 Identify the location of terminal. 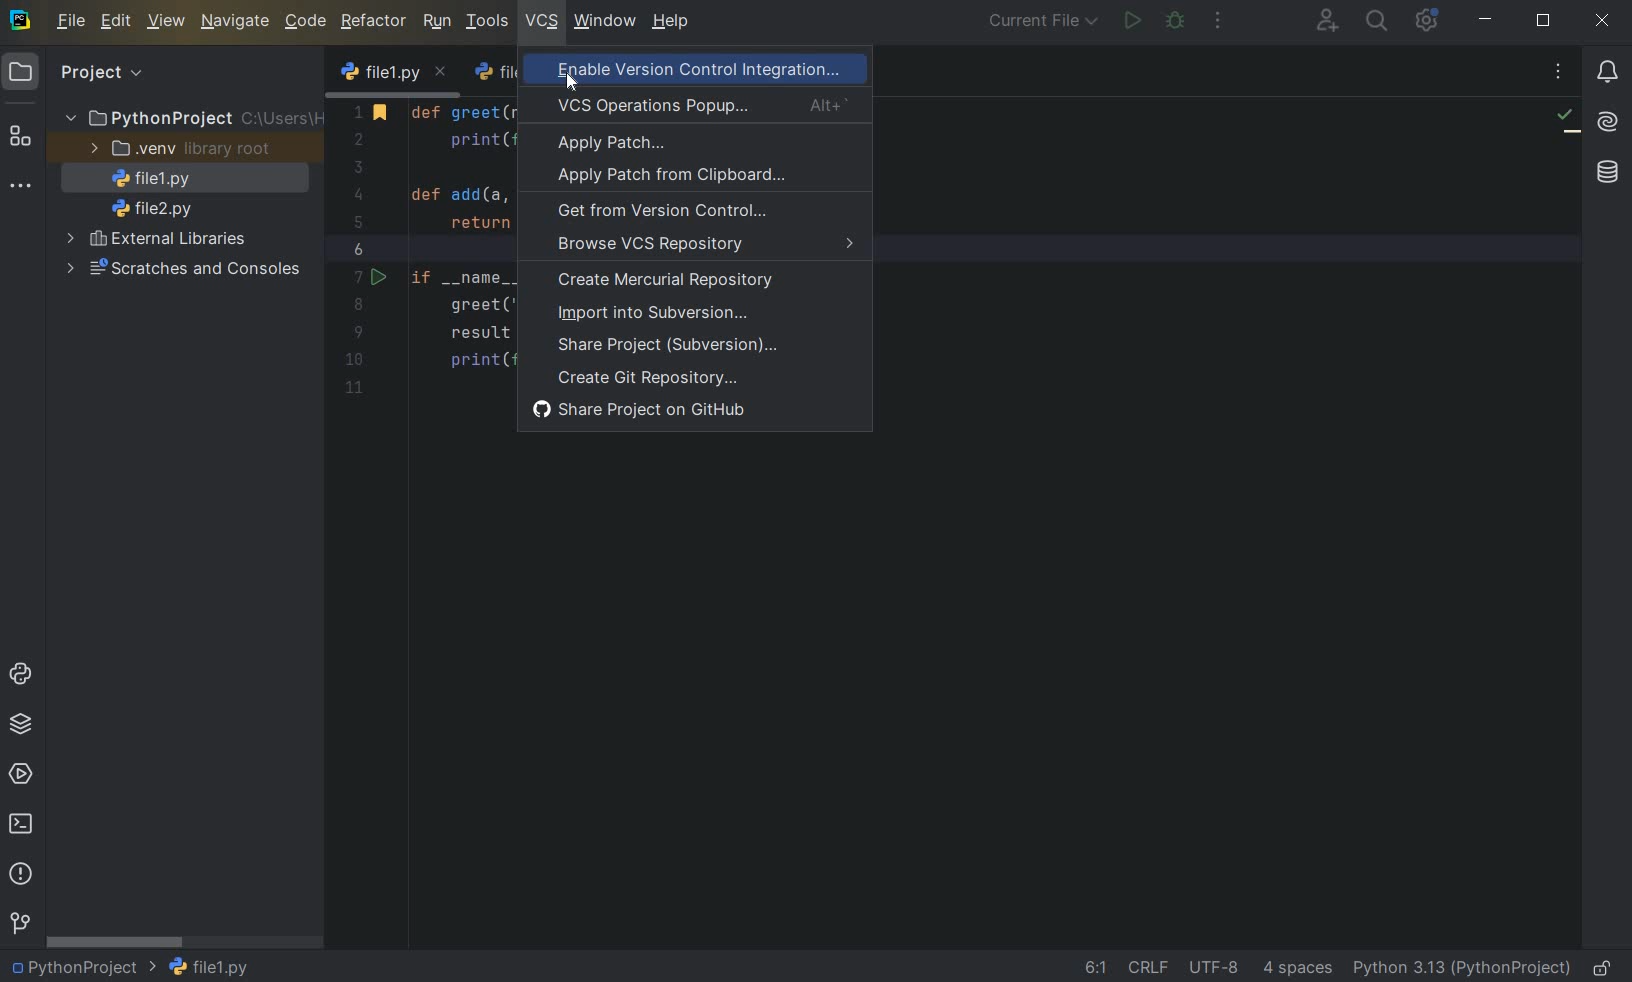
(23, 827).